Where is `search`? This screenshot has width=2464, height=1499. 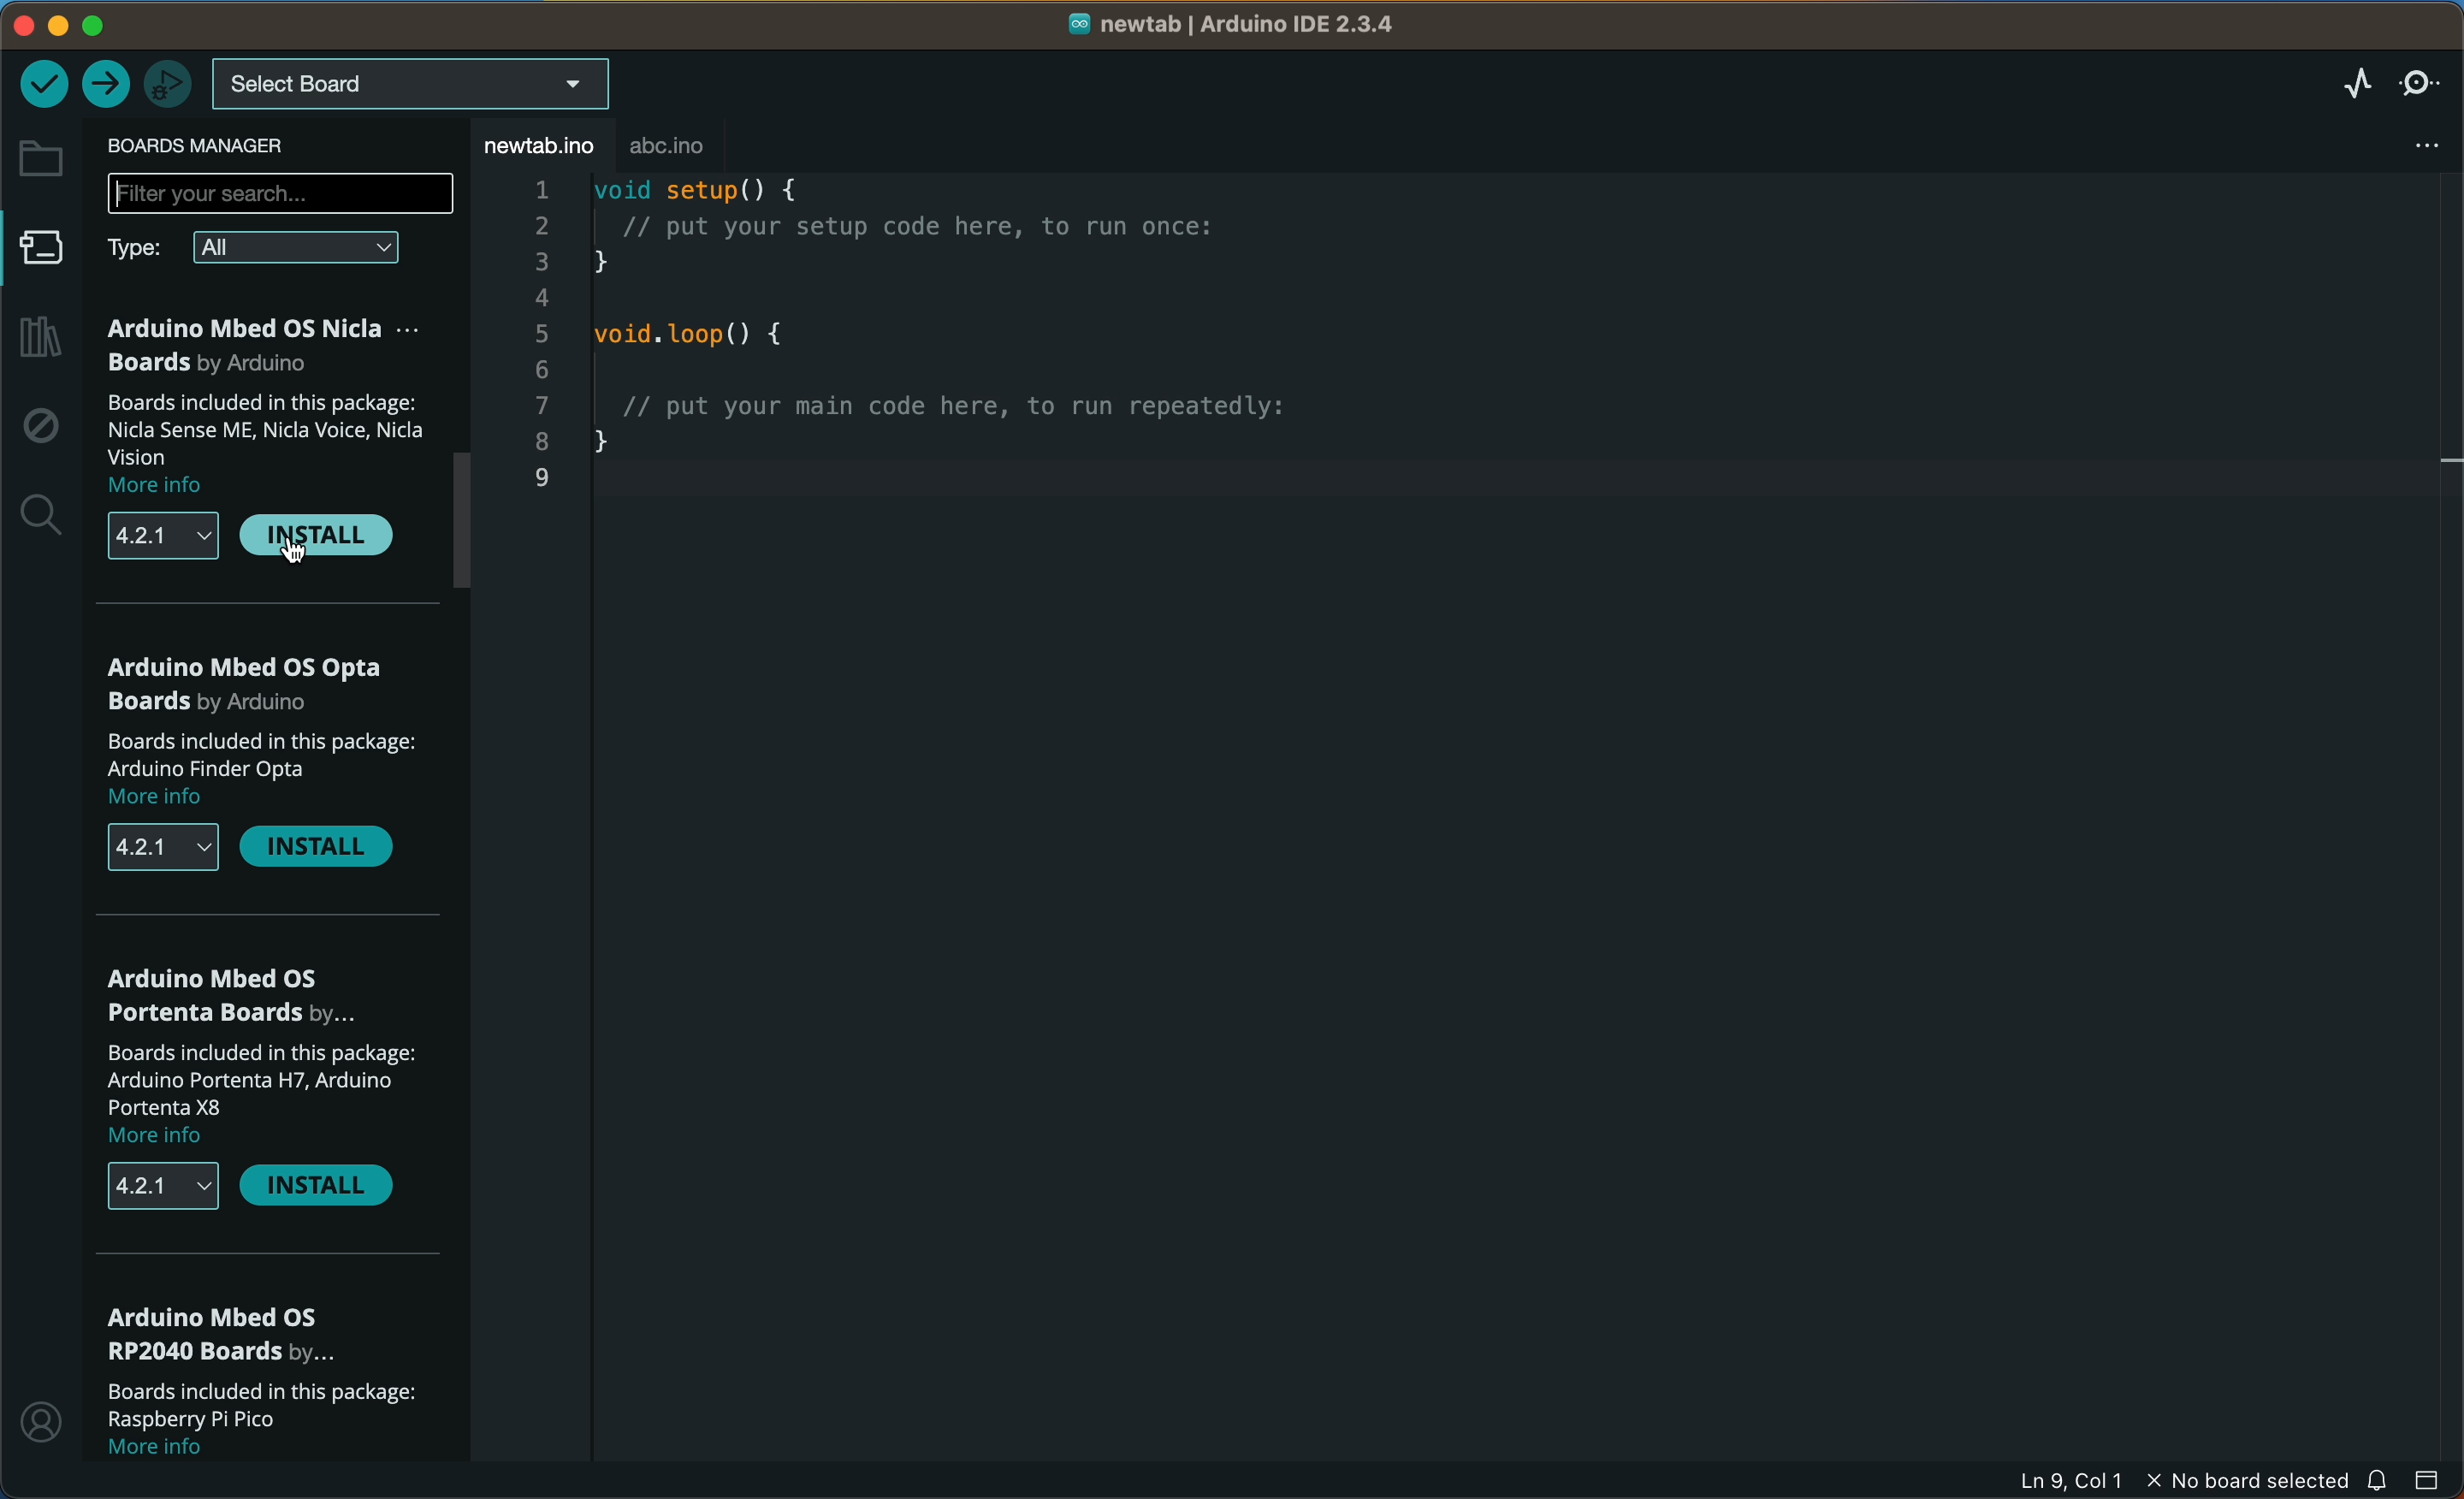 search is located at coordinates (45, 512).